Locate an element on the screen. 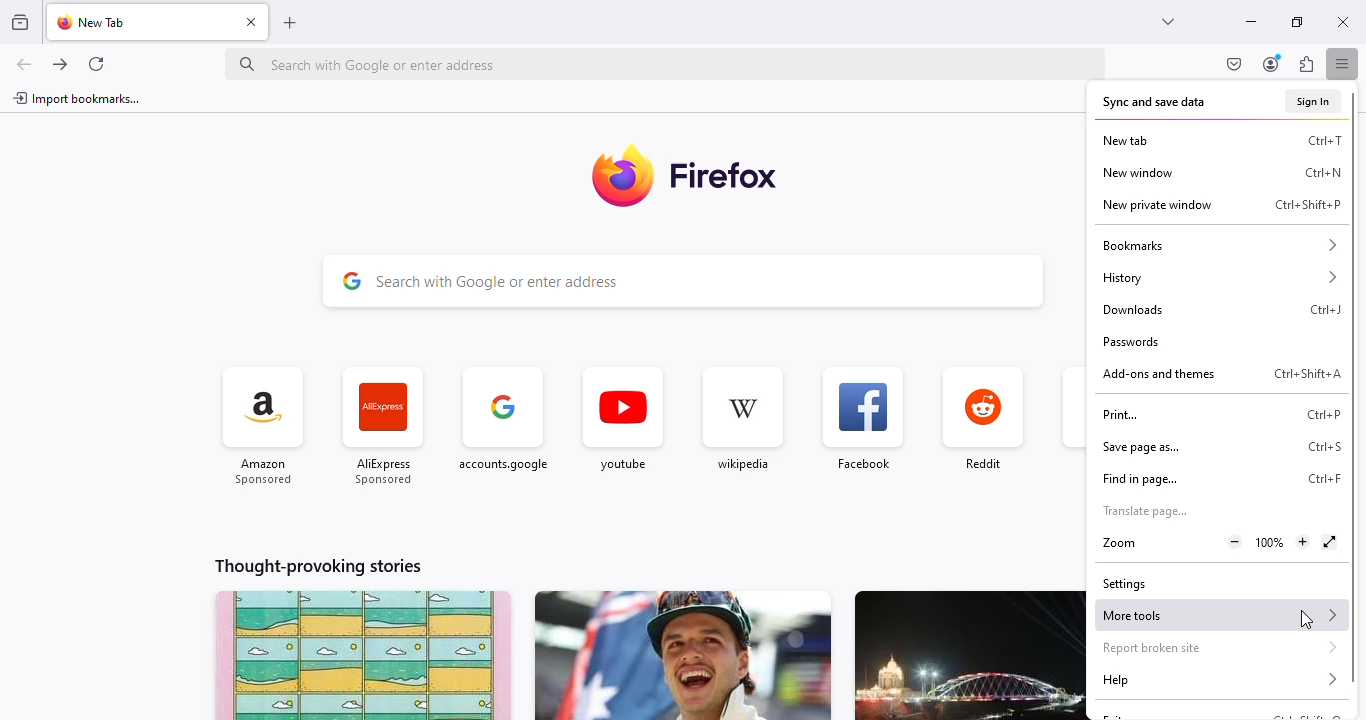 The height and width of the screenshot is (720, 1366). add-ons and themes is located at coordinates (1158, 374).